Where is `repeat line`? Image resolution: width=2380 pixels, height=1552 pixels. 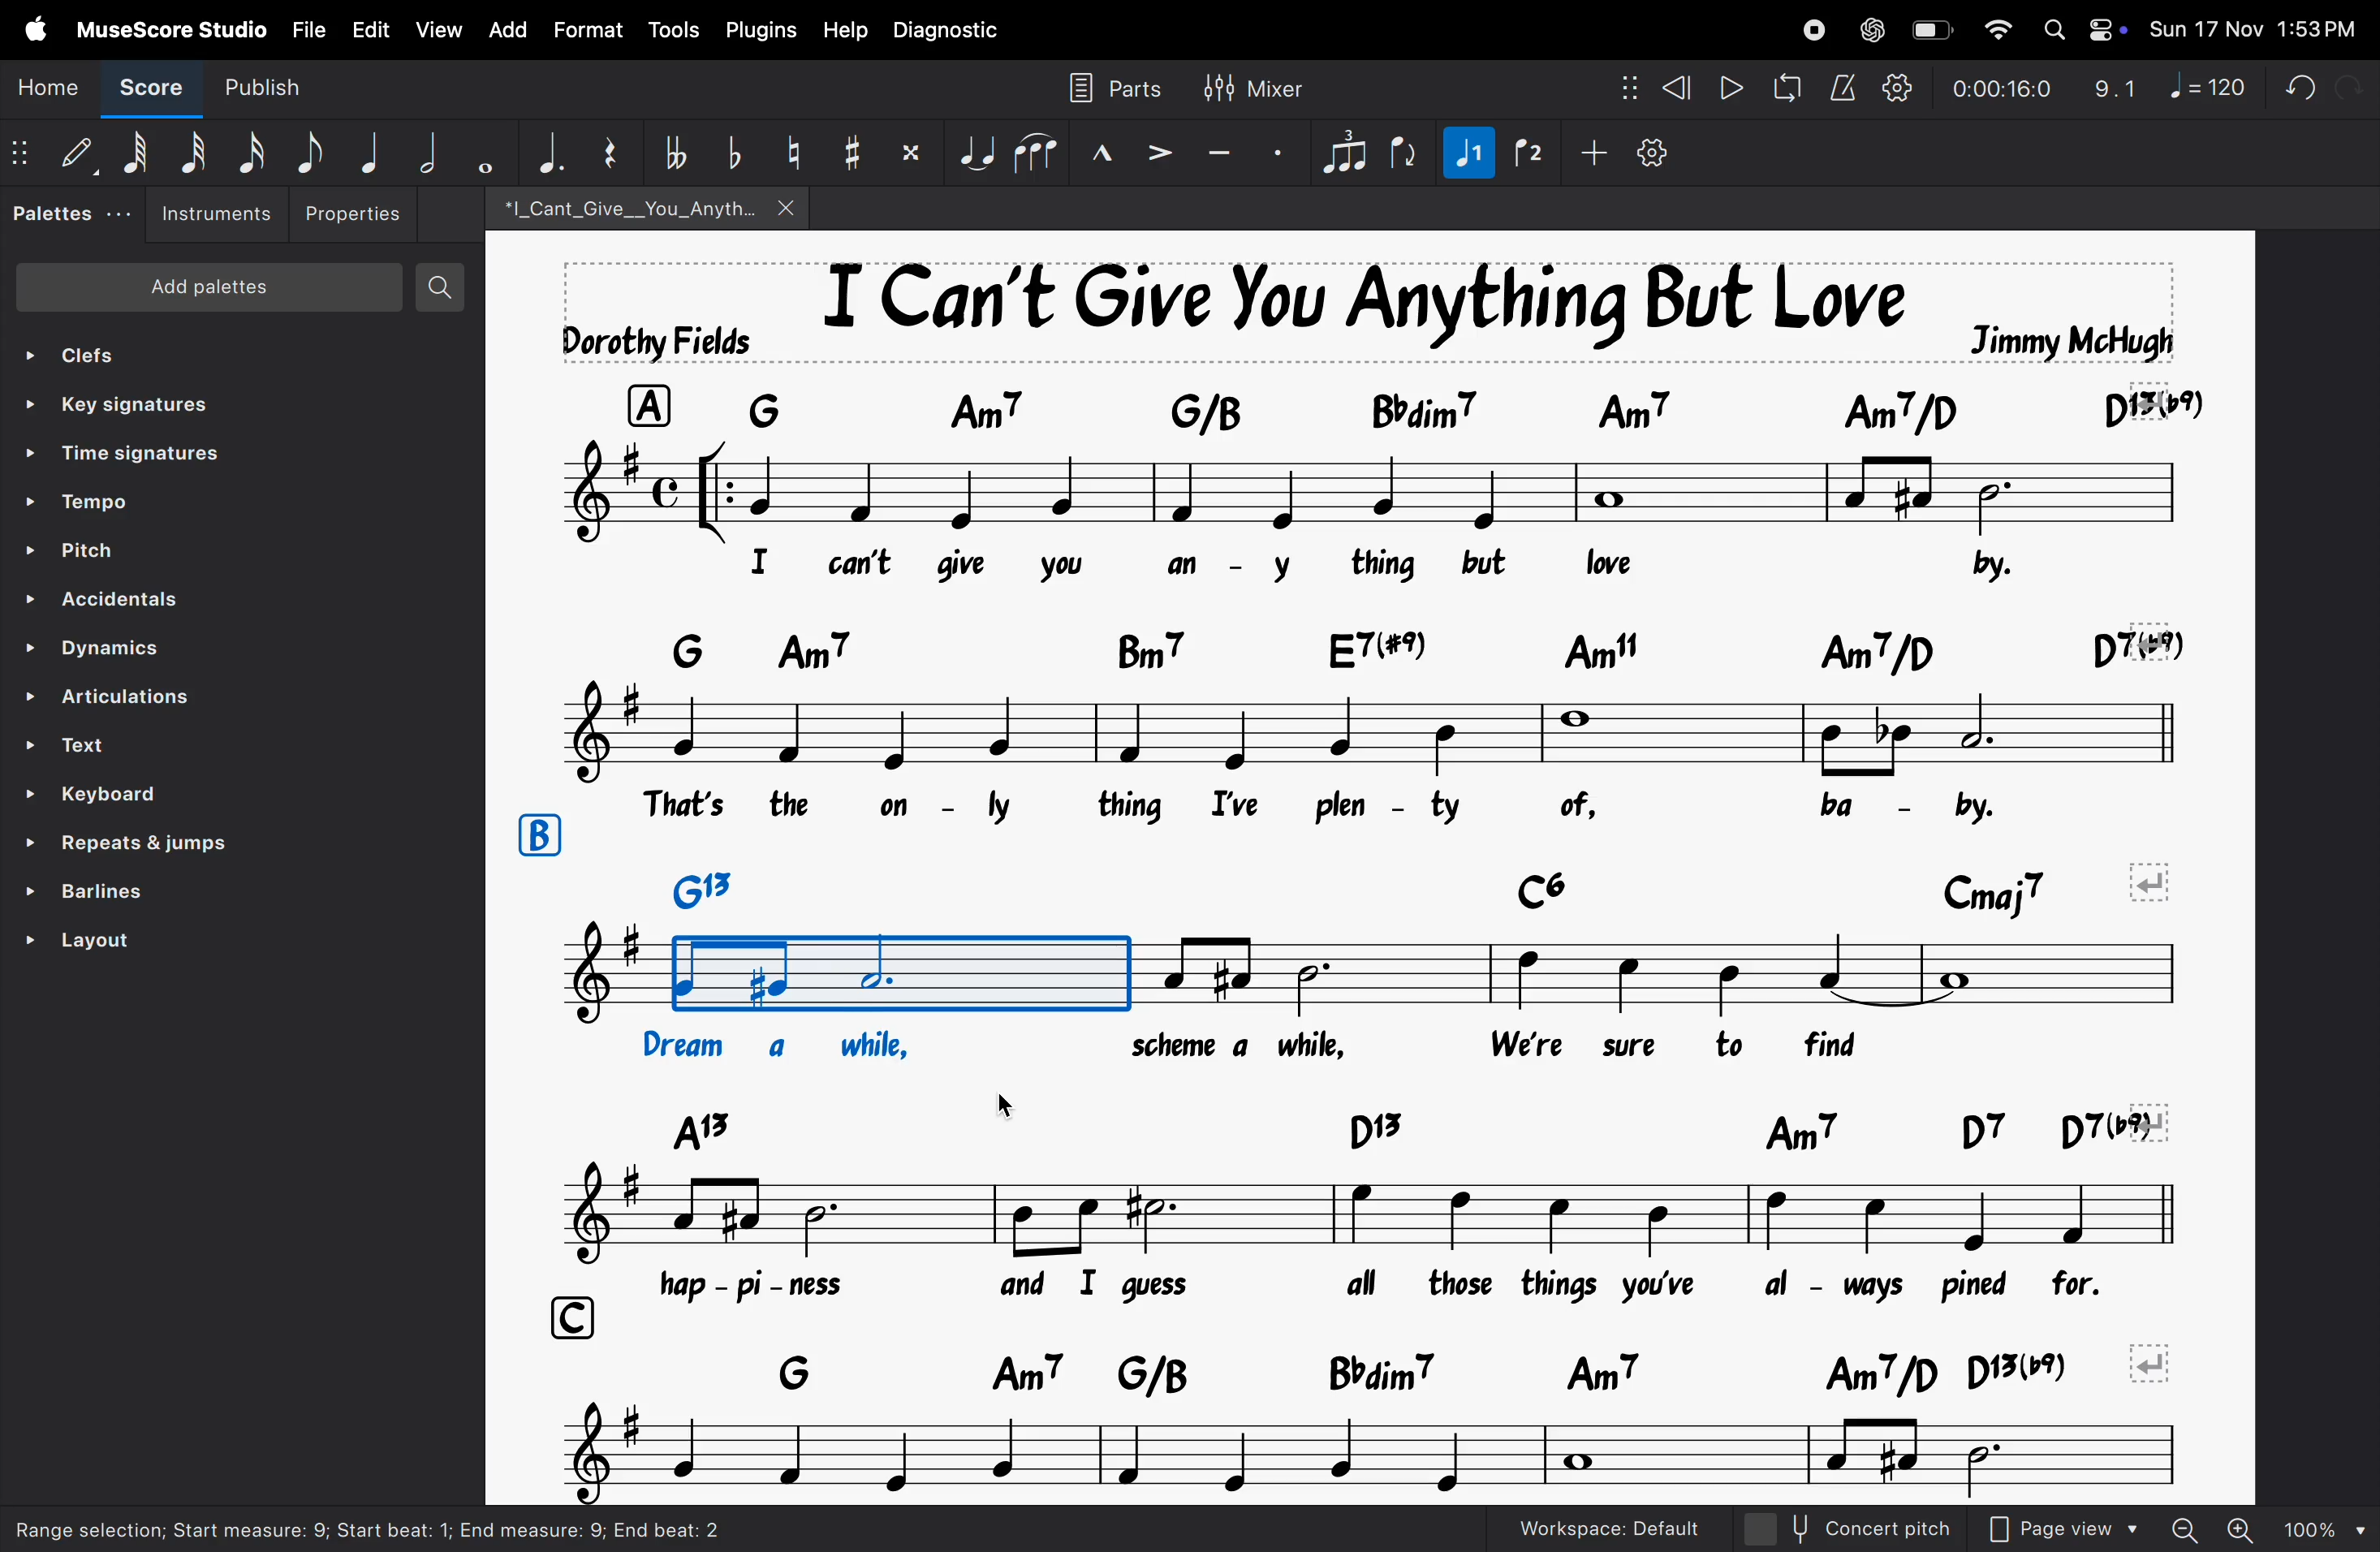
repeat line is located at coordinates (134, 843).